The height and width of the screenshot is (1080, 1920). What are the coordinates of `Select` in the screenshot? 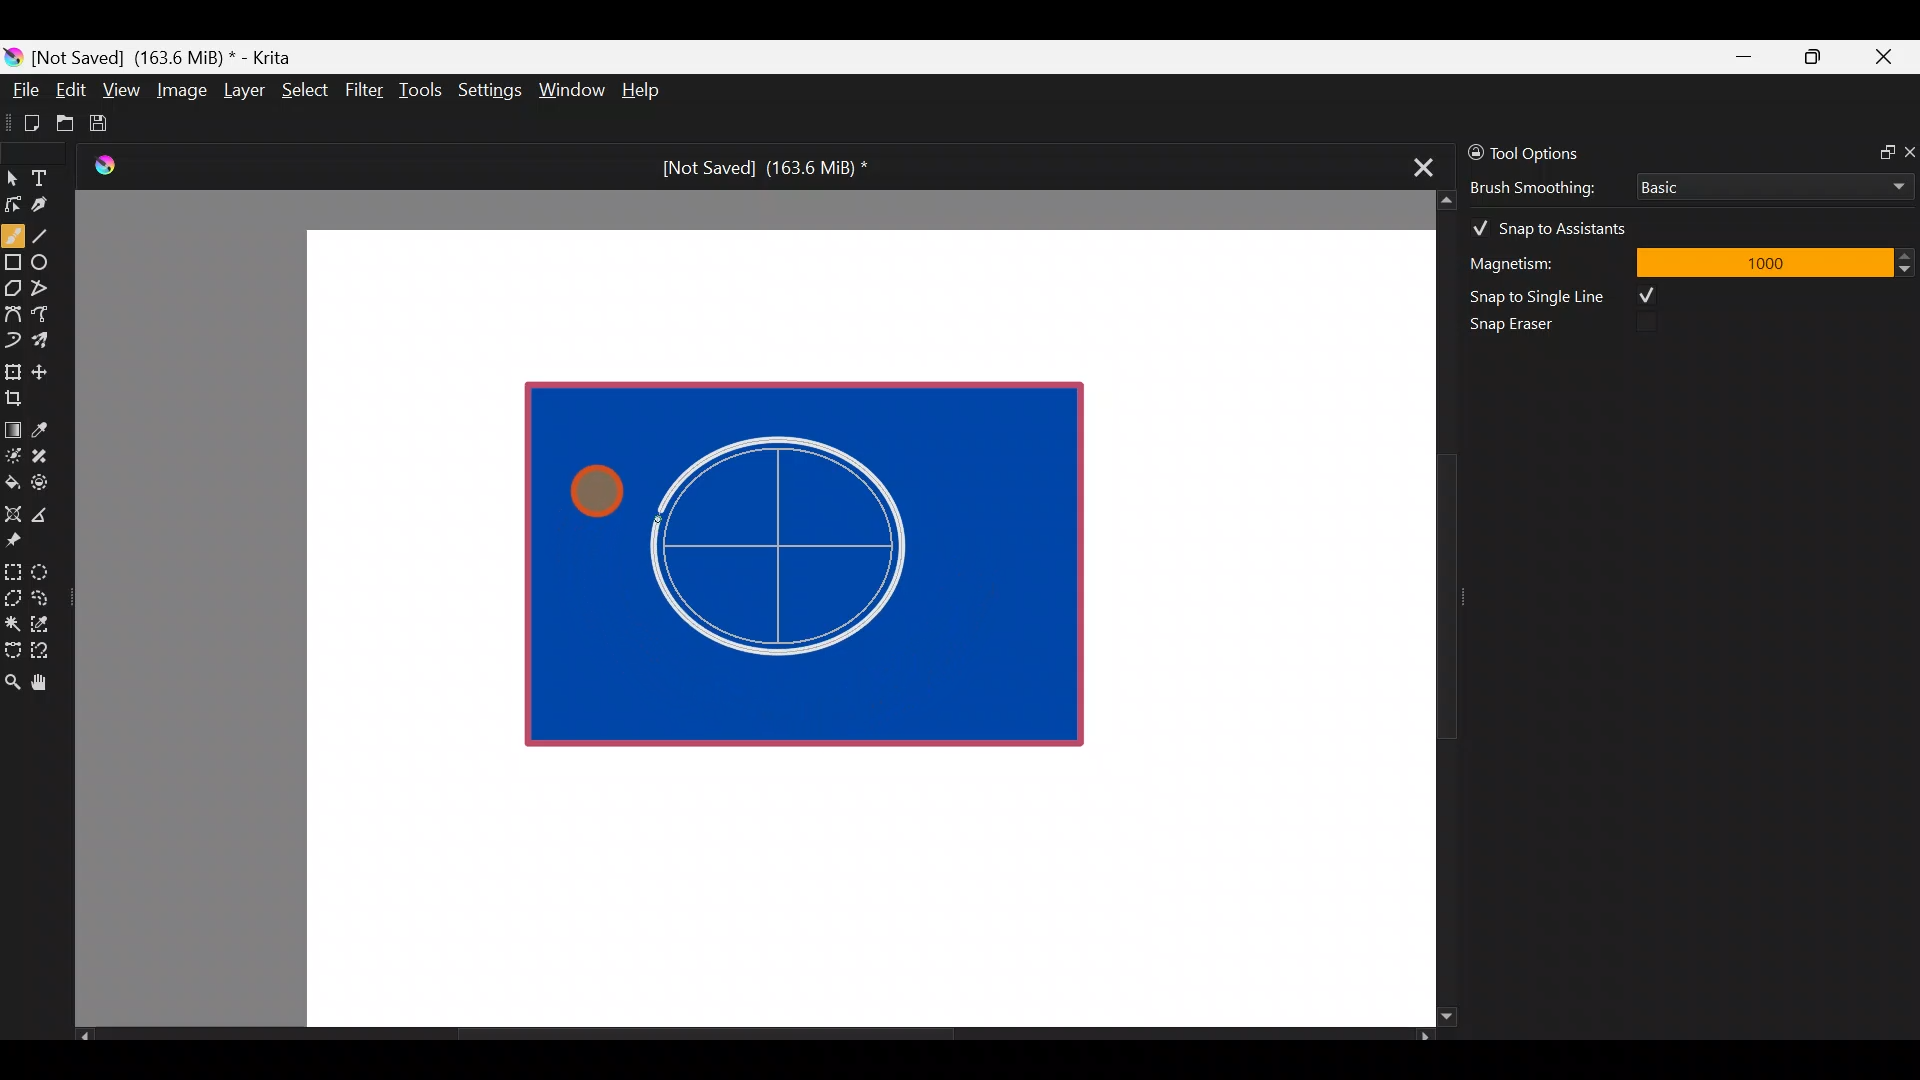 It's located at (306, 88).